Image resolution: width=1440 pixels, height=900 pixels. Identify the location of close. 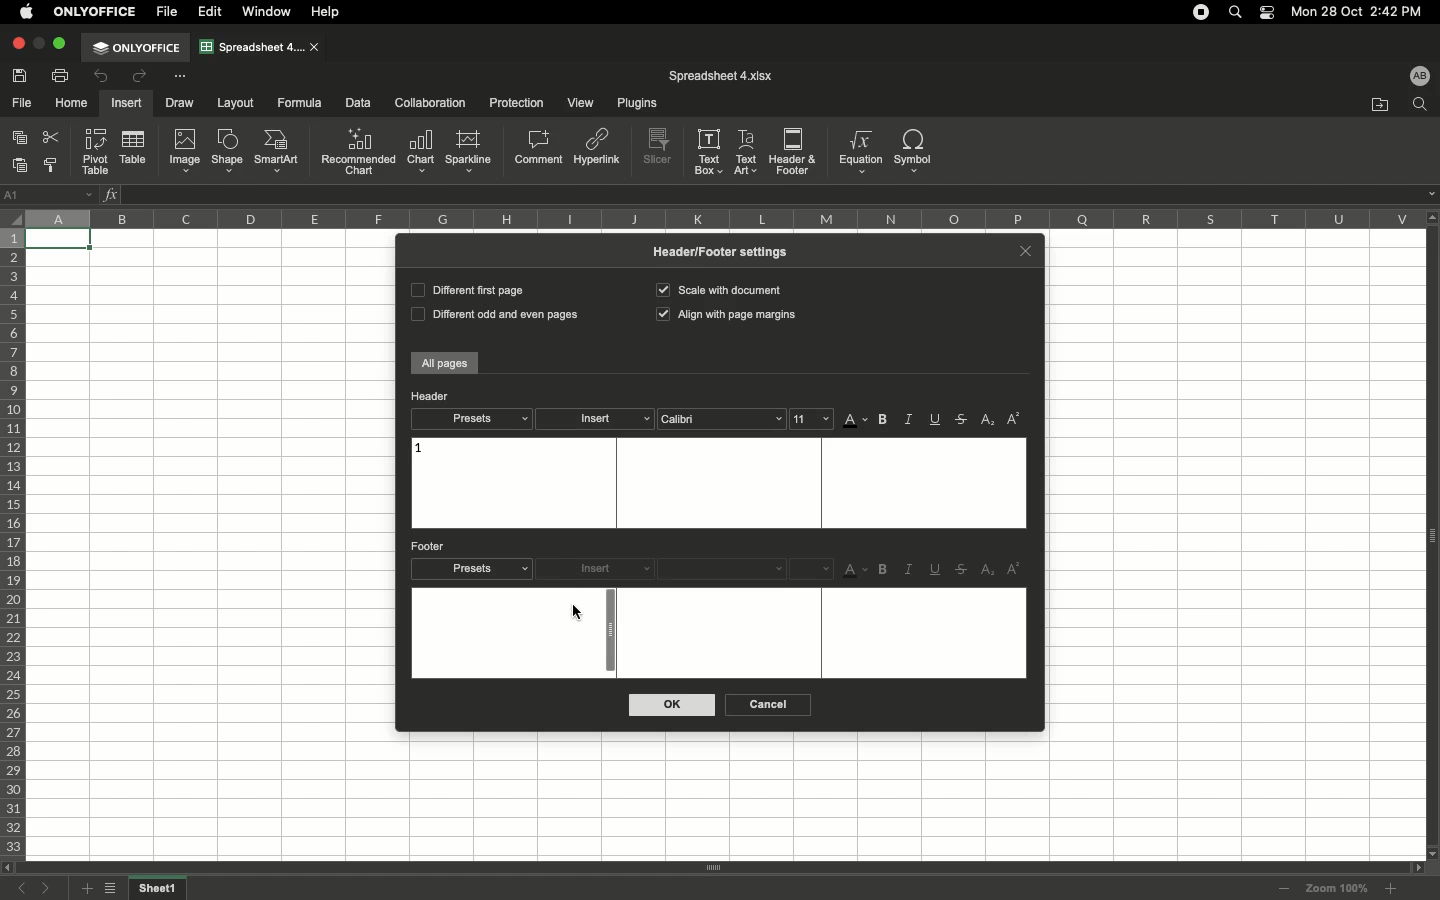
(316, 48).